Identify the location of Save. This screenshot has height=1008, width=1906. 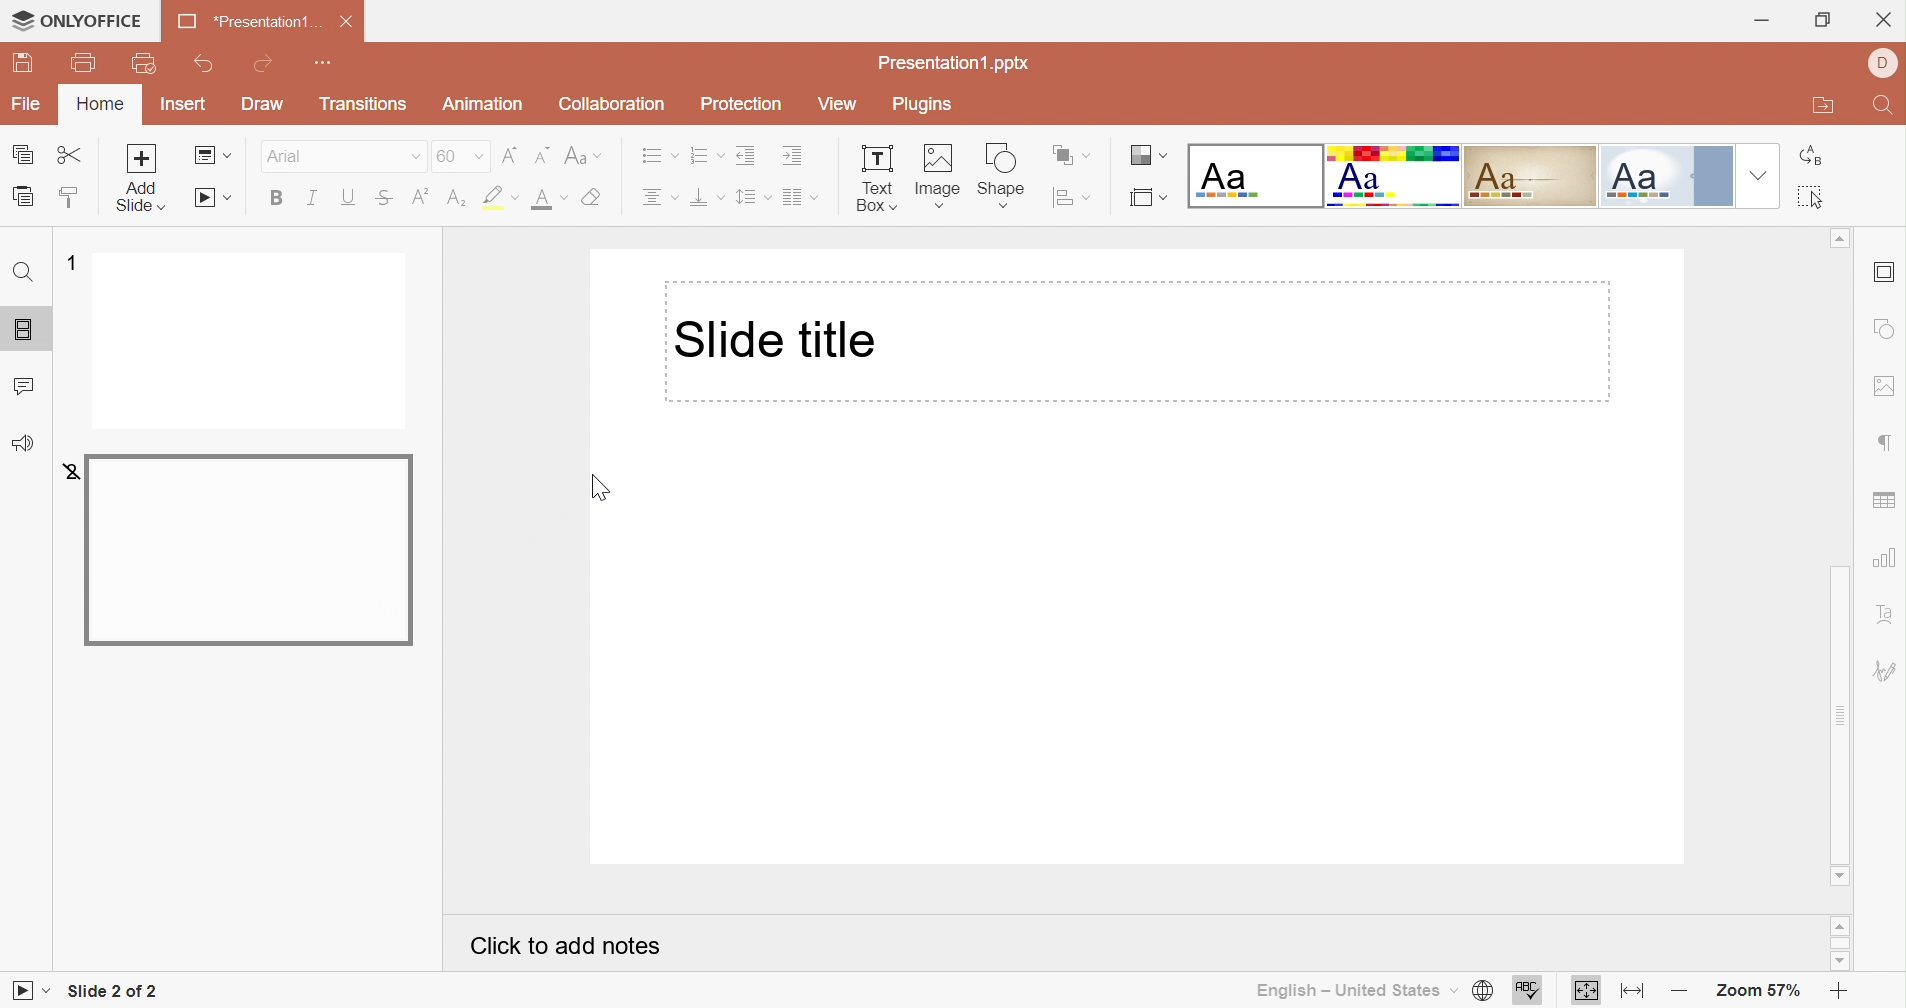
(28, 64).